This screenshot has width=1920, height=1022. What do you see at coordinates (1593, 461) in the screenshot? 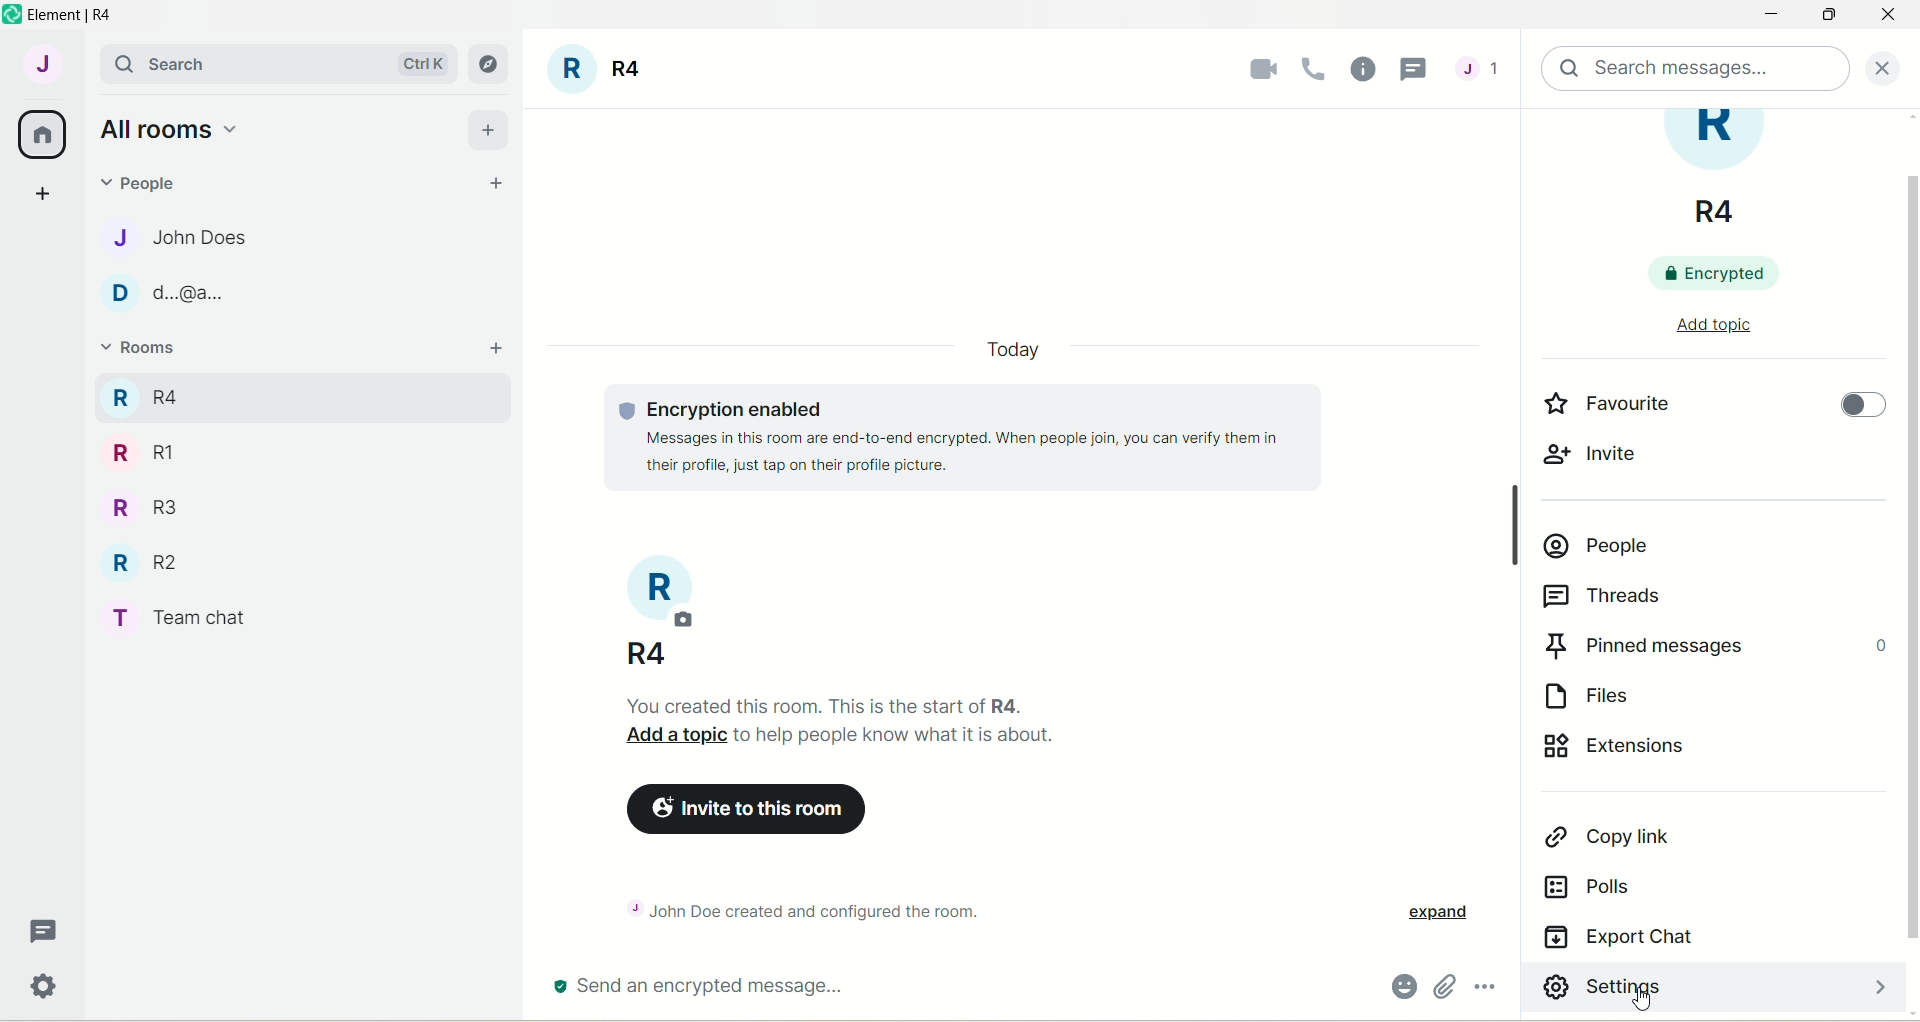
I see `invite` at bounding box center [1593, 461].